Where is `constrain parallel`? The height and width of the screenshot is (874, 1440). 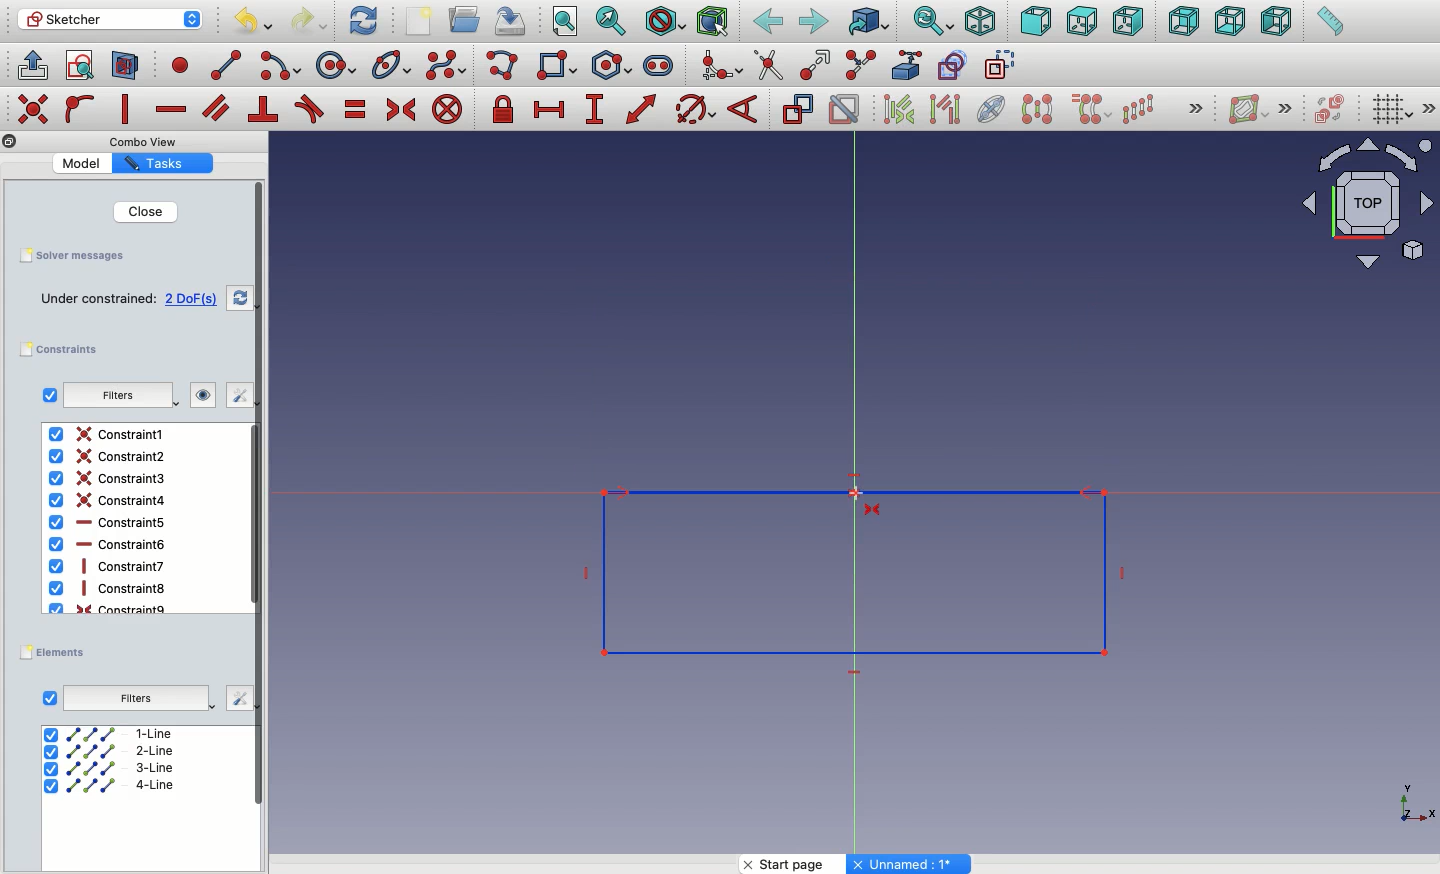
constrain parallel is located at coordinates (217, 108).